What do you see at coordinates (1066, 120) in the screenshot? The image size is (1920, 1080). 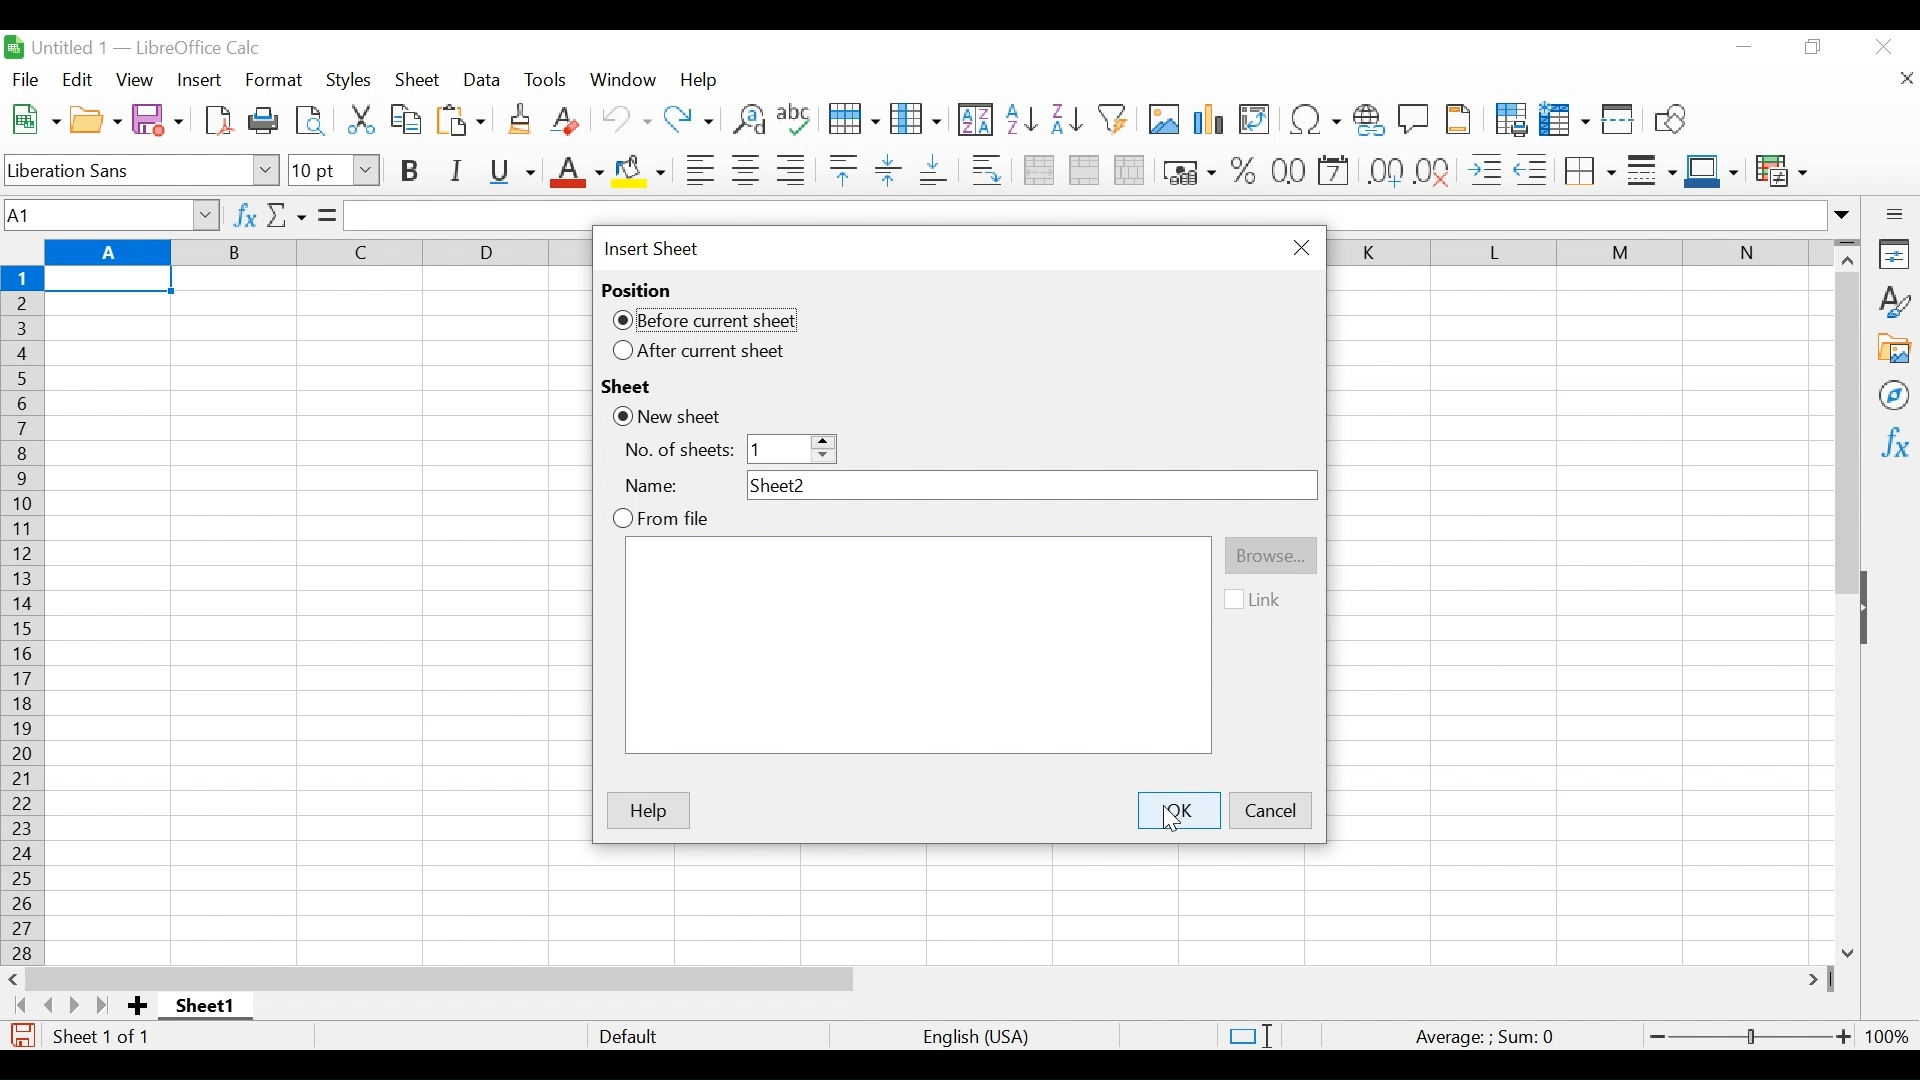 I see `Sort Descending` at bounding box center [1066, 120].